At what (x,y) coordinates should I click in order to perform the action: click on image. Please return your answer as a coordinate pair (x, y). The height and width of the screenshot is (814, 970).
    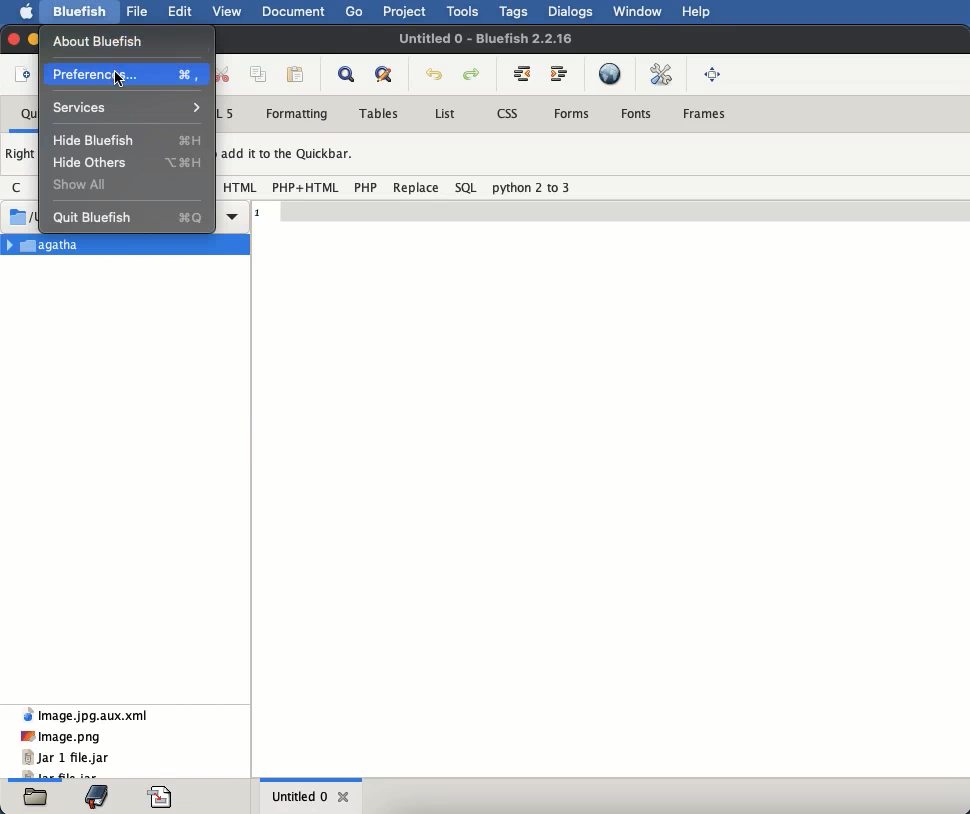
    Looking at the image, I should click on (61, 736).